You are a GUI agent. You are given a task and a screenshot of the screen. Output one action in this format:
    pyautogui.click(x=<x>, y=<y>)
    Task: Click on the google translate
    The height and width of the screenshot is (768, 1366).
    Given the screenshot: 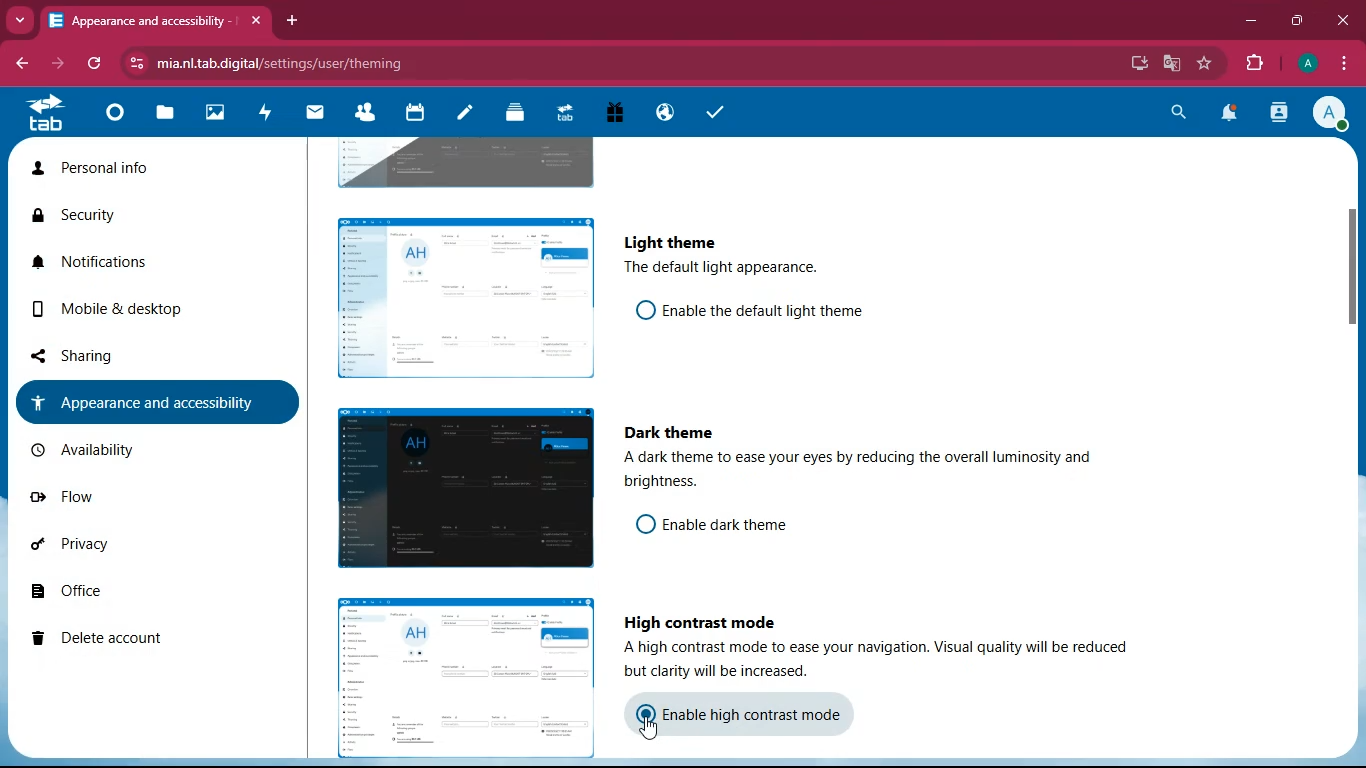 What is the action you would take?
    pyautogui.click(x=1172, y=63)
    